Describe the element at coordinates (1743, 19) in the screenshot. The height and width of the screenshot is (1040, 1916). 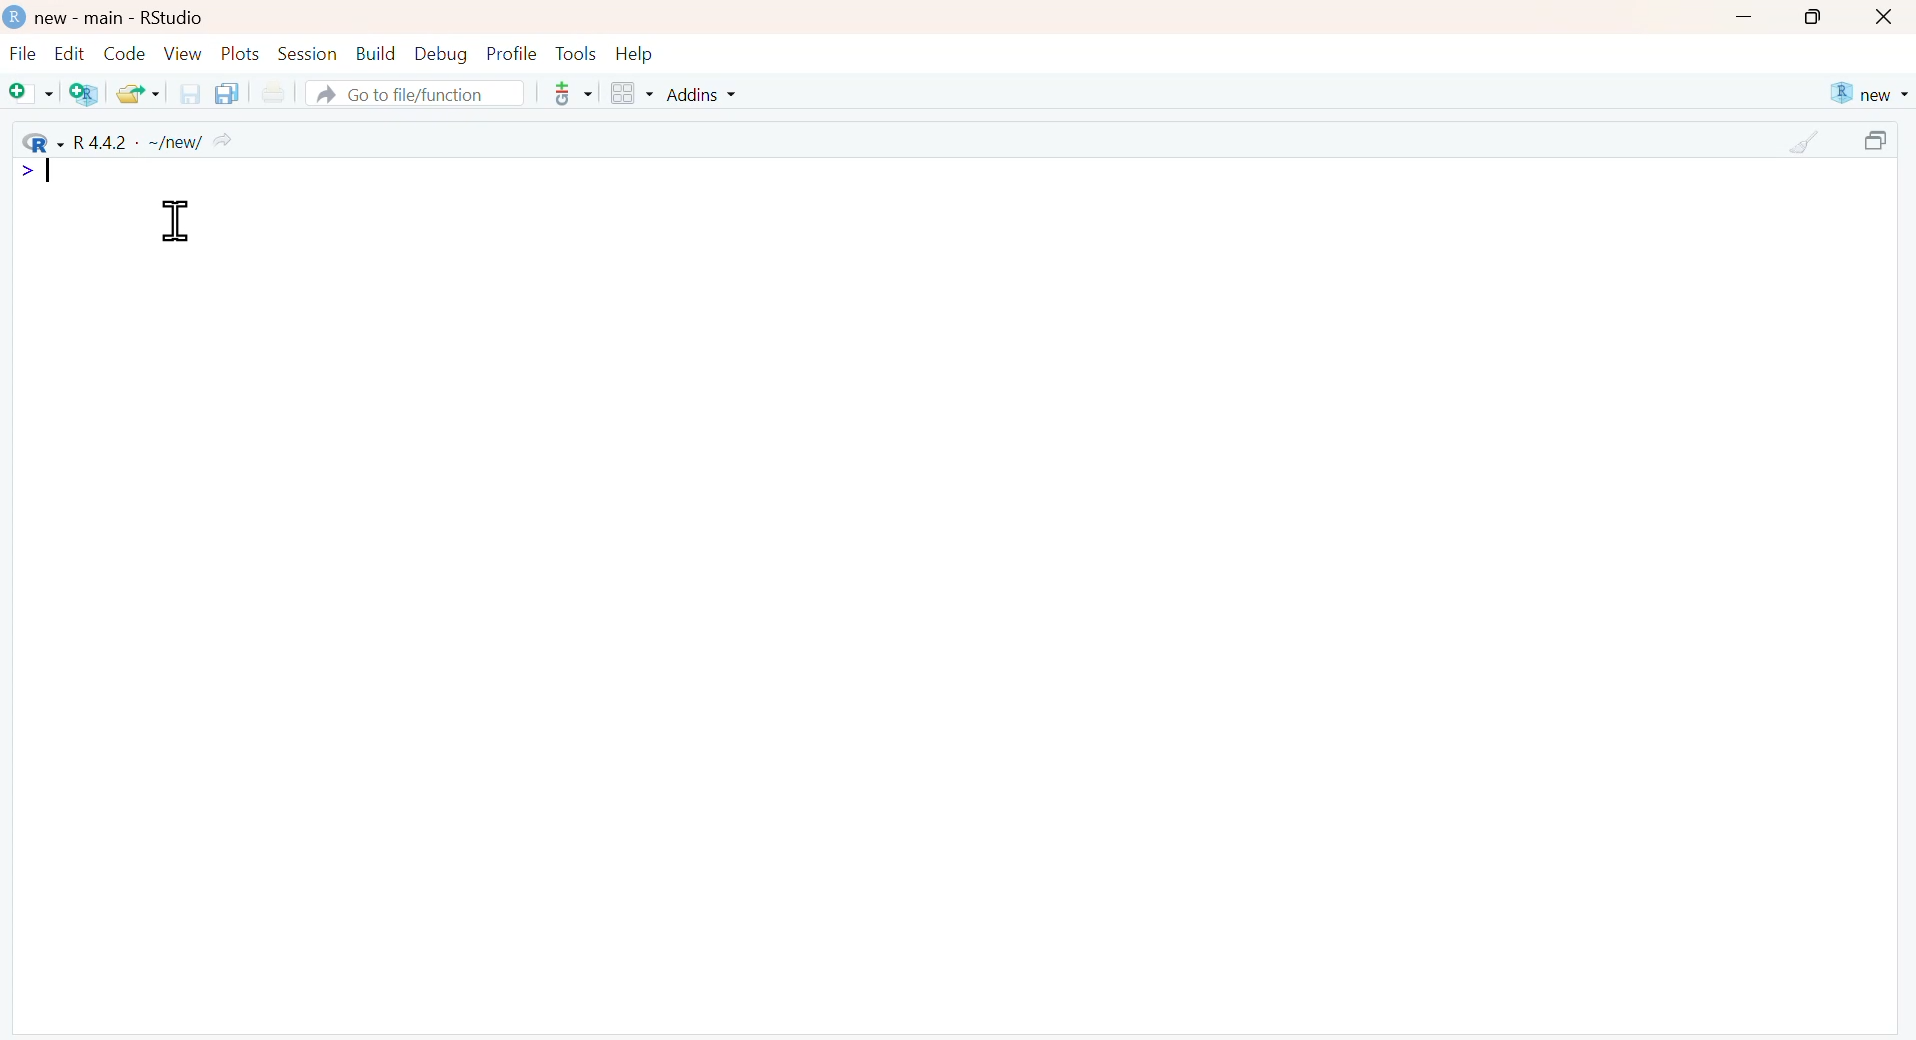
I see `minimize` at that location.